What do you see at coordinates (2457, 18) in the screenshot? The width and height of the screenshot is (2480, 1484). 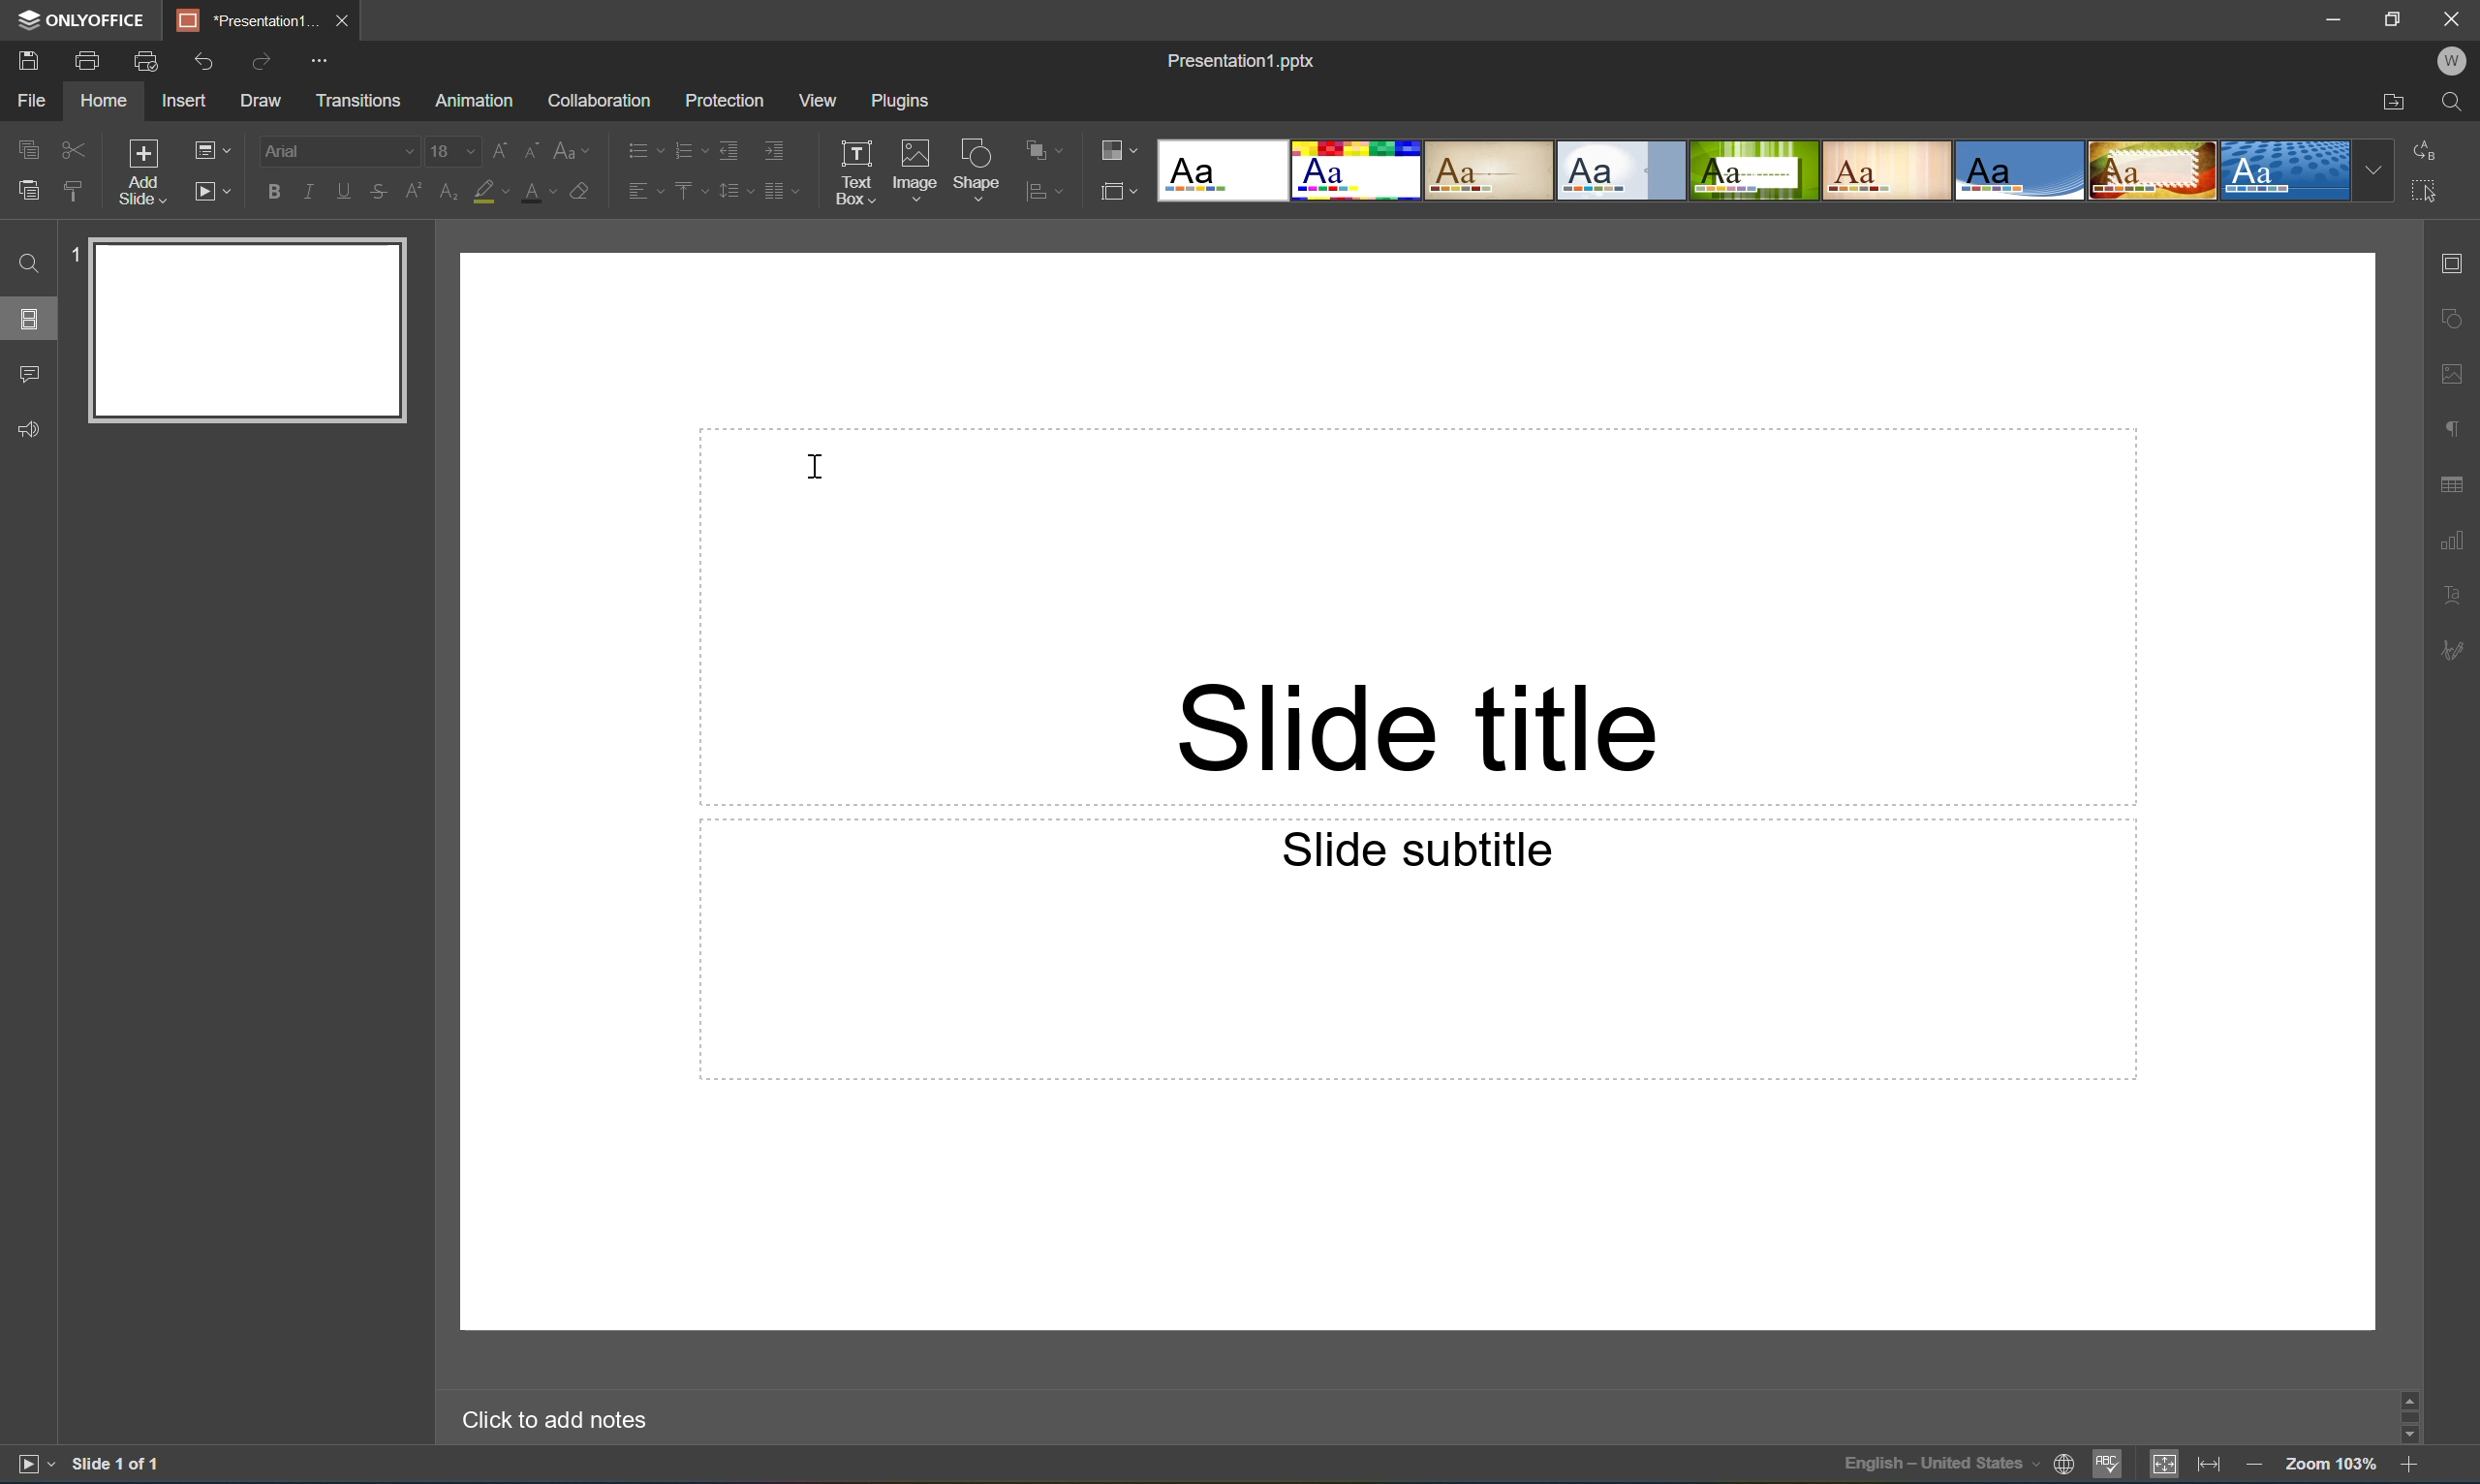 I see `Close` at bounding box center [2457, 18].